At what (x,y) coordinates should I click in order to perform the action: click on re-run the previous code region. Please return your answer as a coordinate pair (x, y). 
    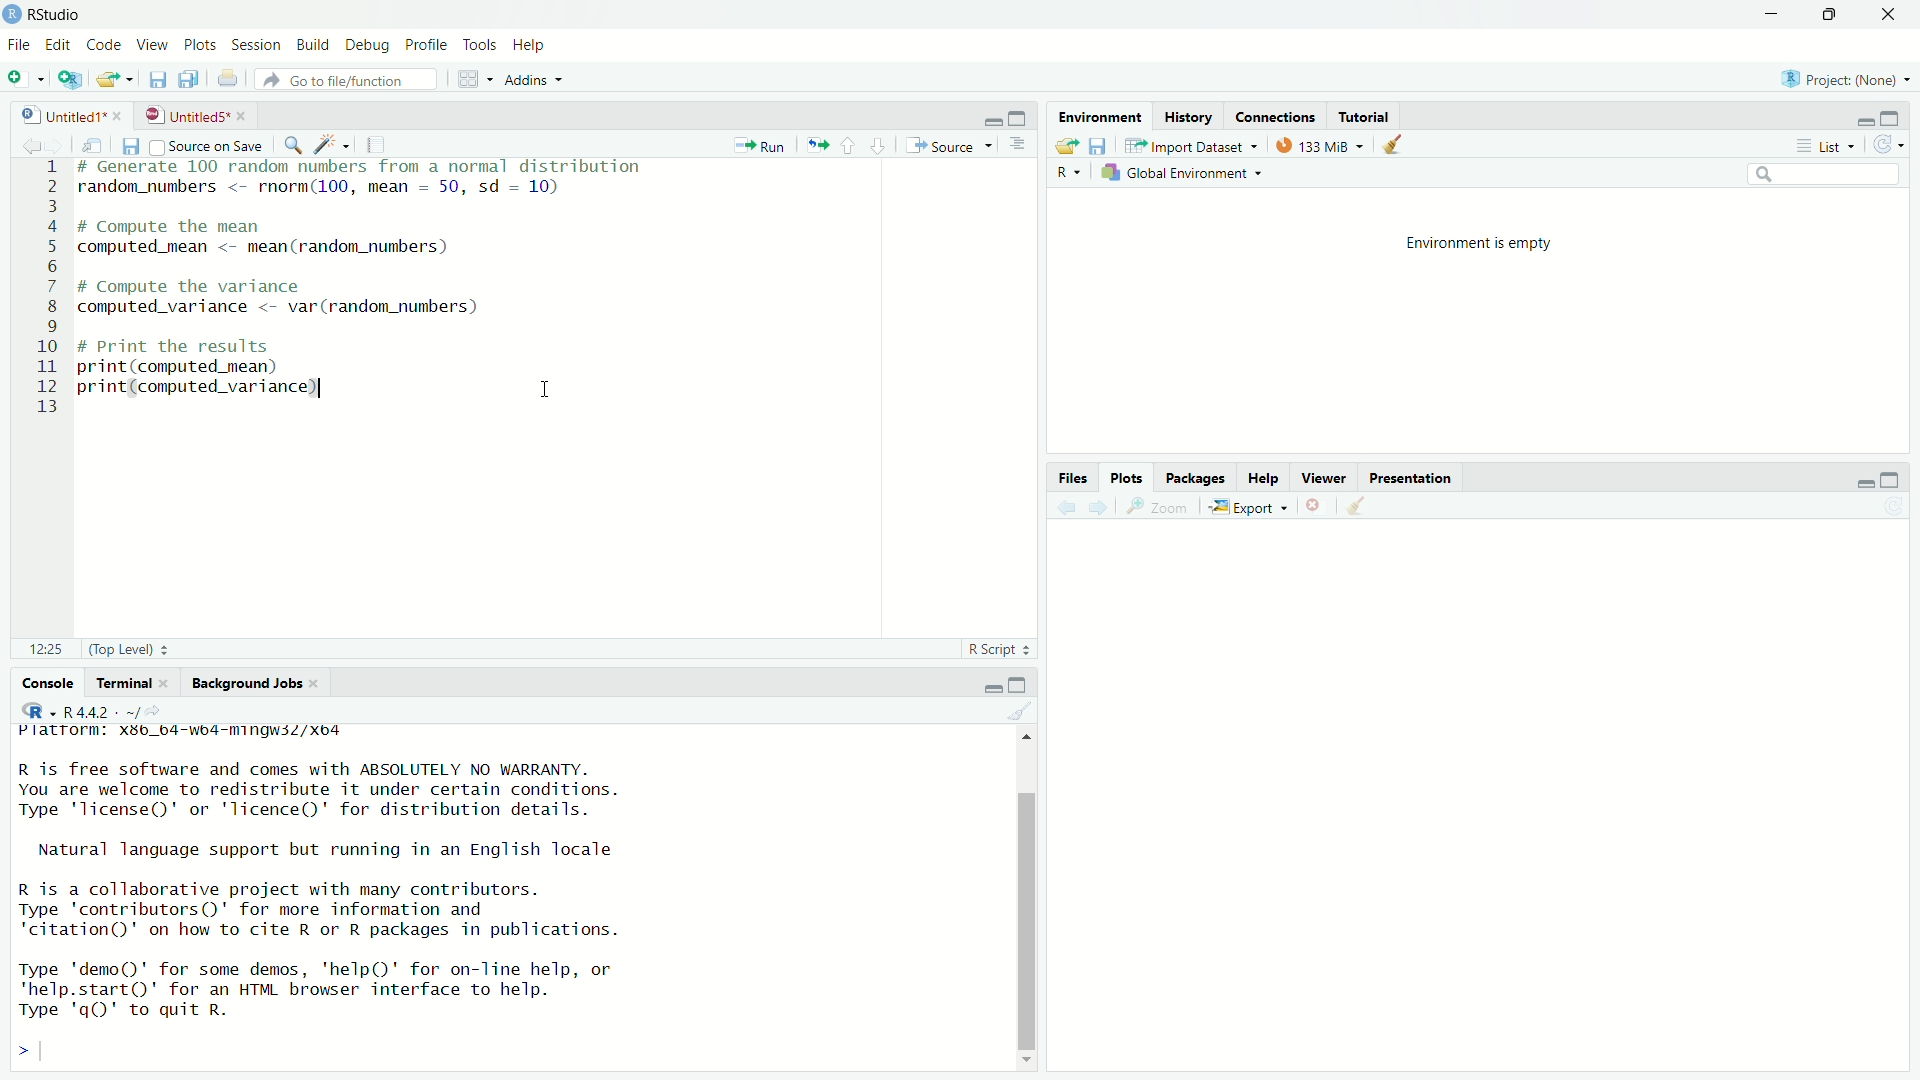
    Looking at the image, I should click on (815, 146).